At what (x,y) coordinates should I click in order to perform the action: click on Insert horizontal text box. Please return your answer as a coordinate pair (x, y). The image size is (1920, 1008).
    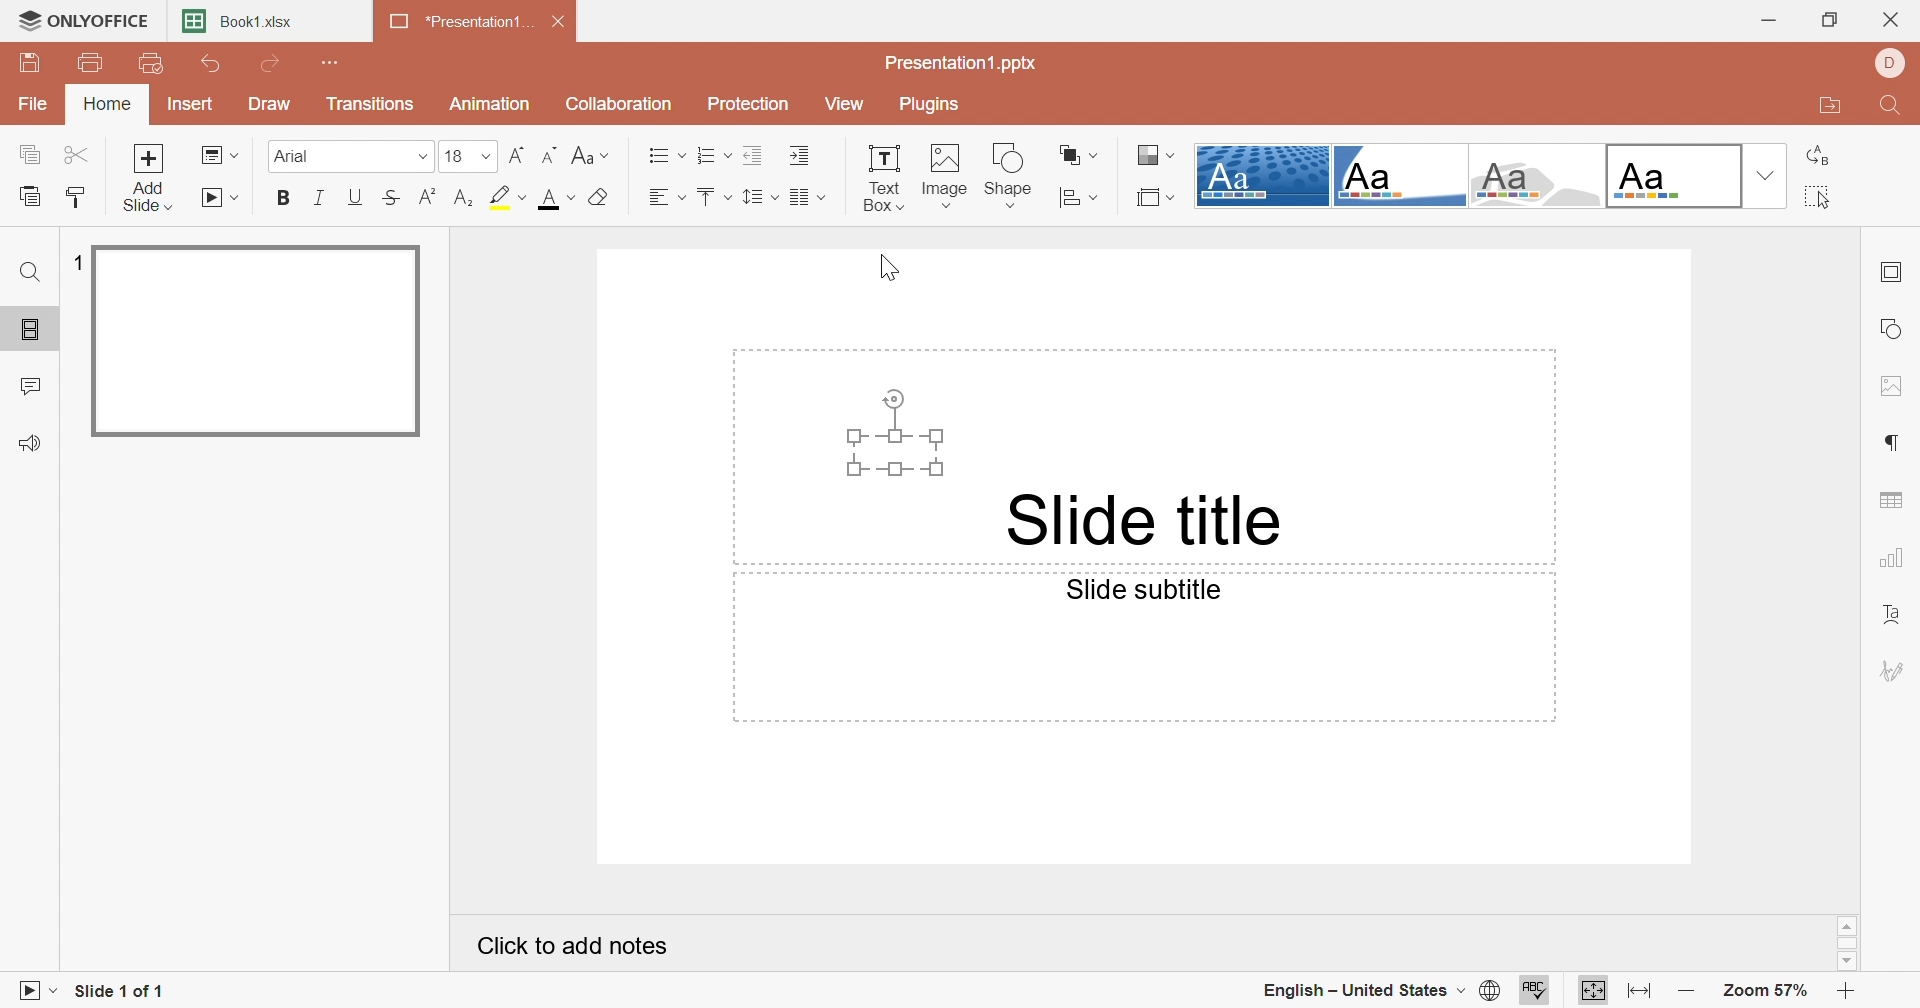
    Looking at the image, I should click on (1012, 196).